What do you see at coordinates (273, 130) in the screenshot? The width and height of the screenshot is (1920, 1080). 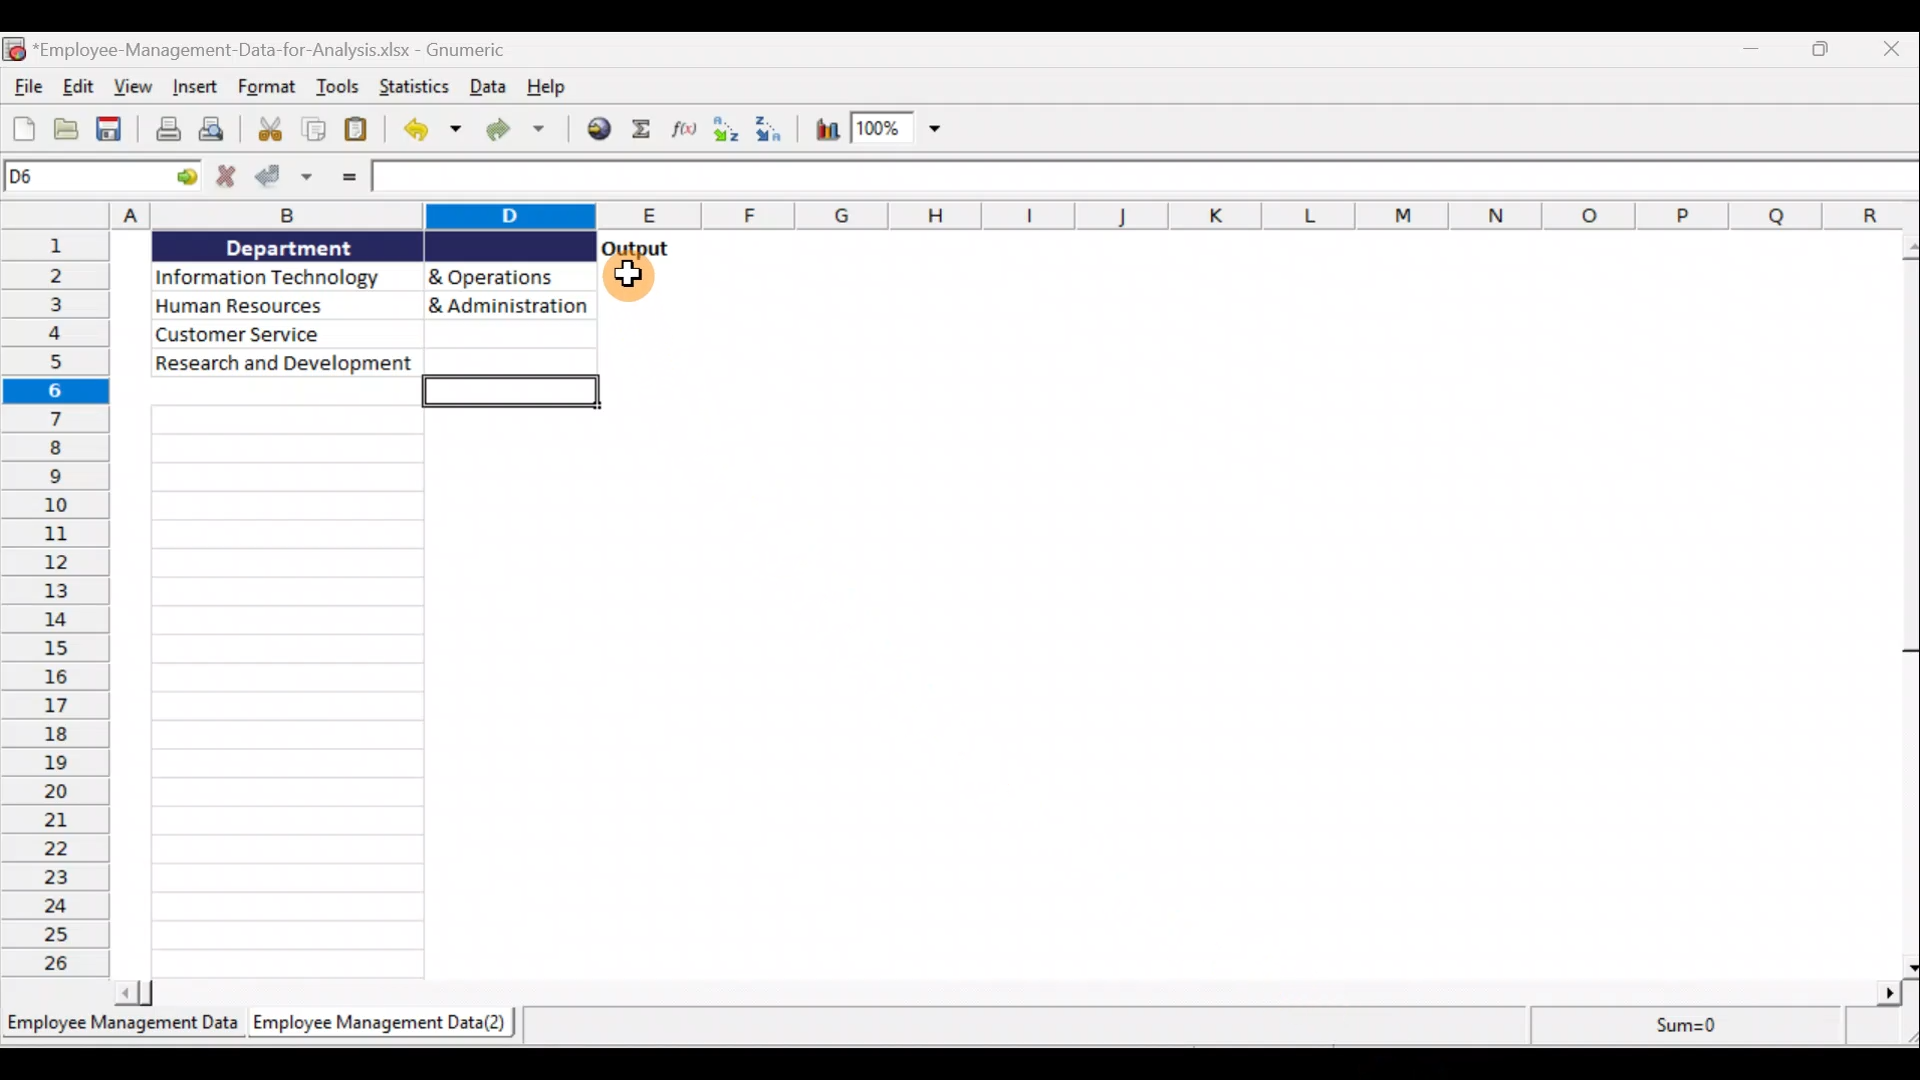 I see `Cut the selection` at bounding box center [273, 130].